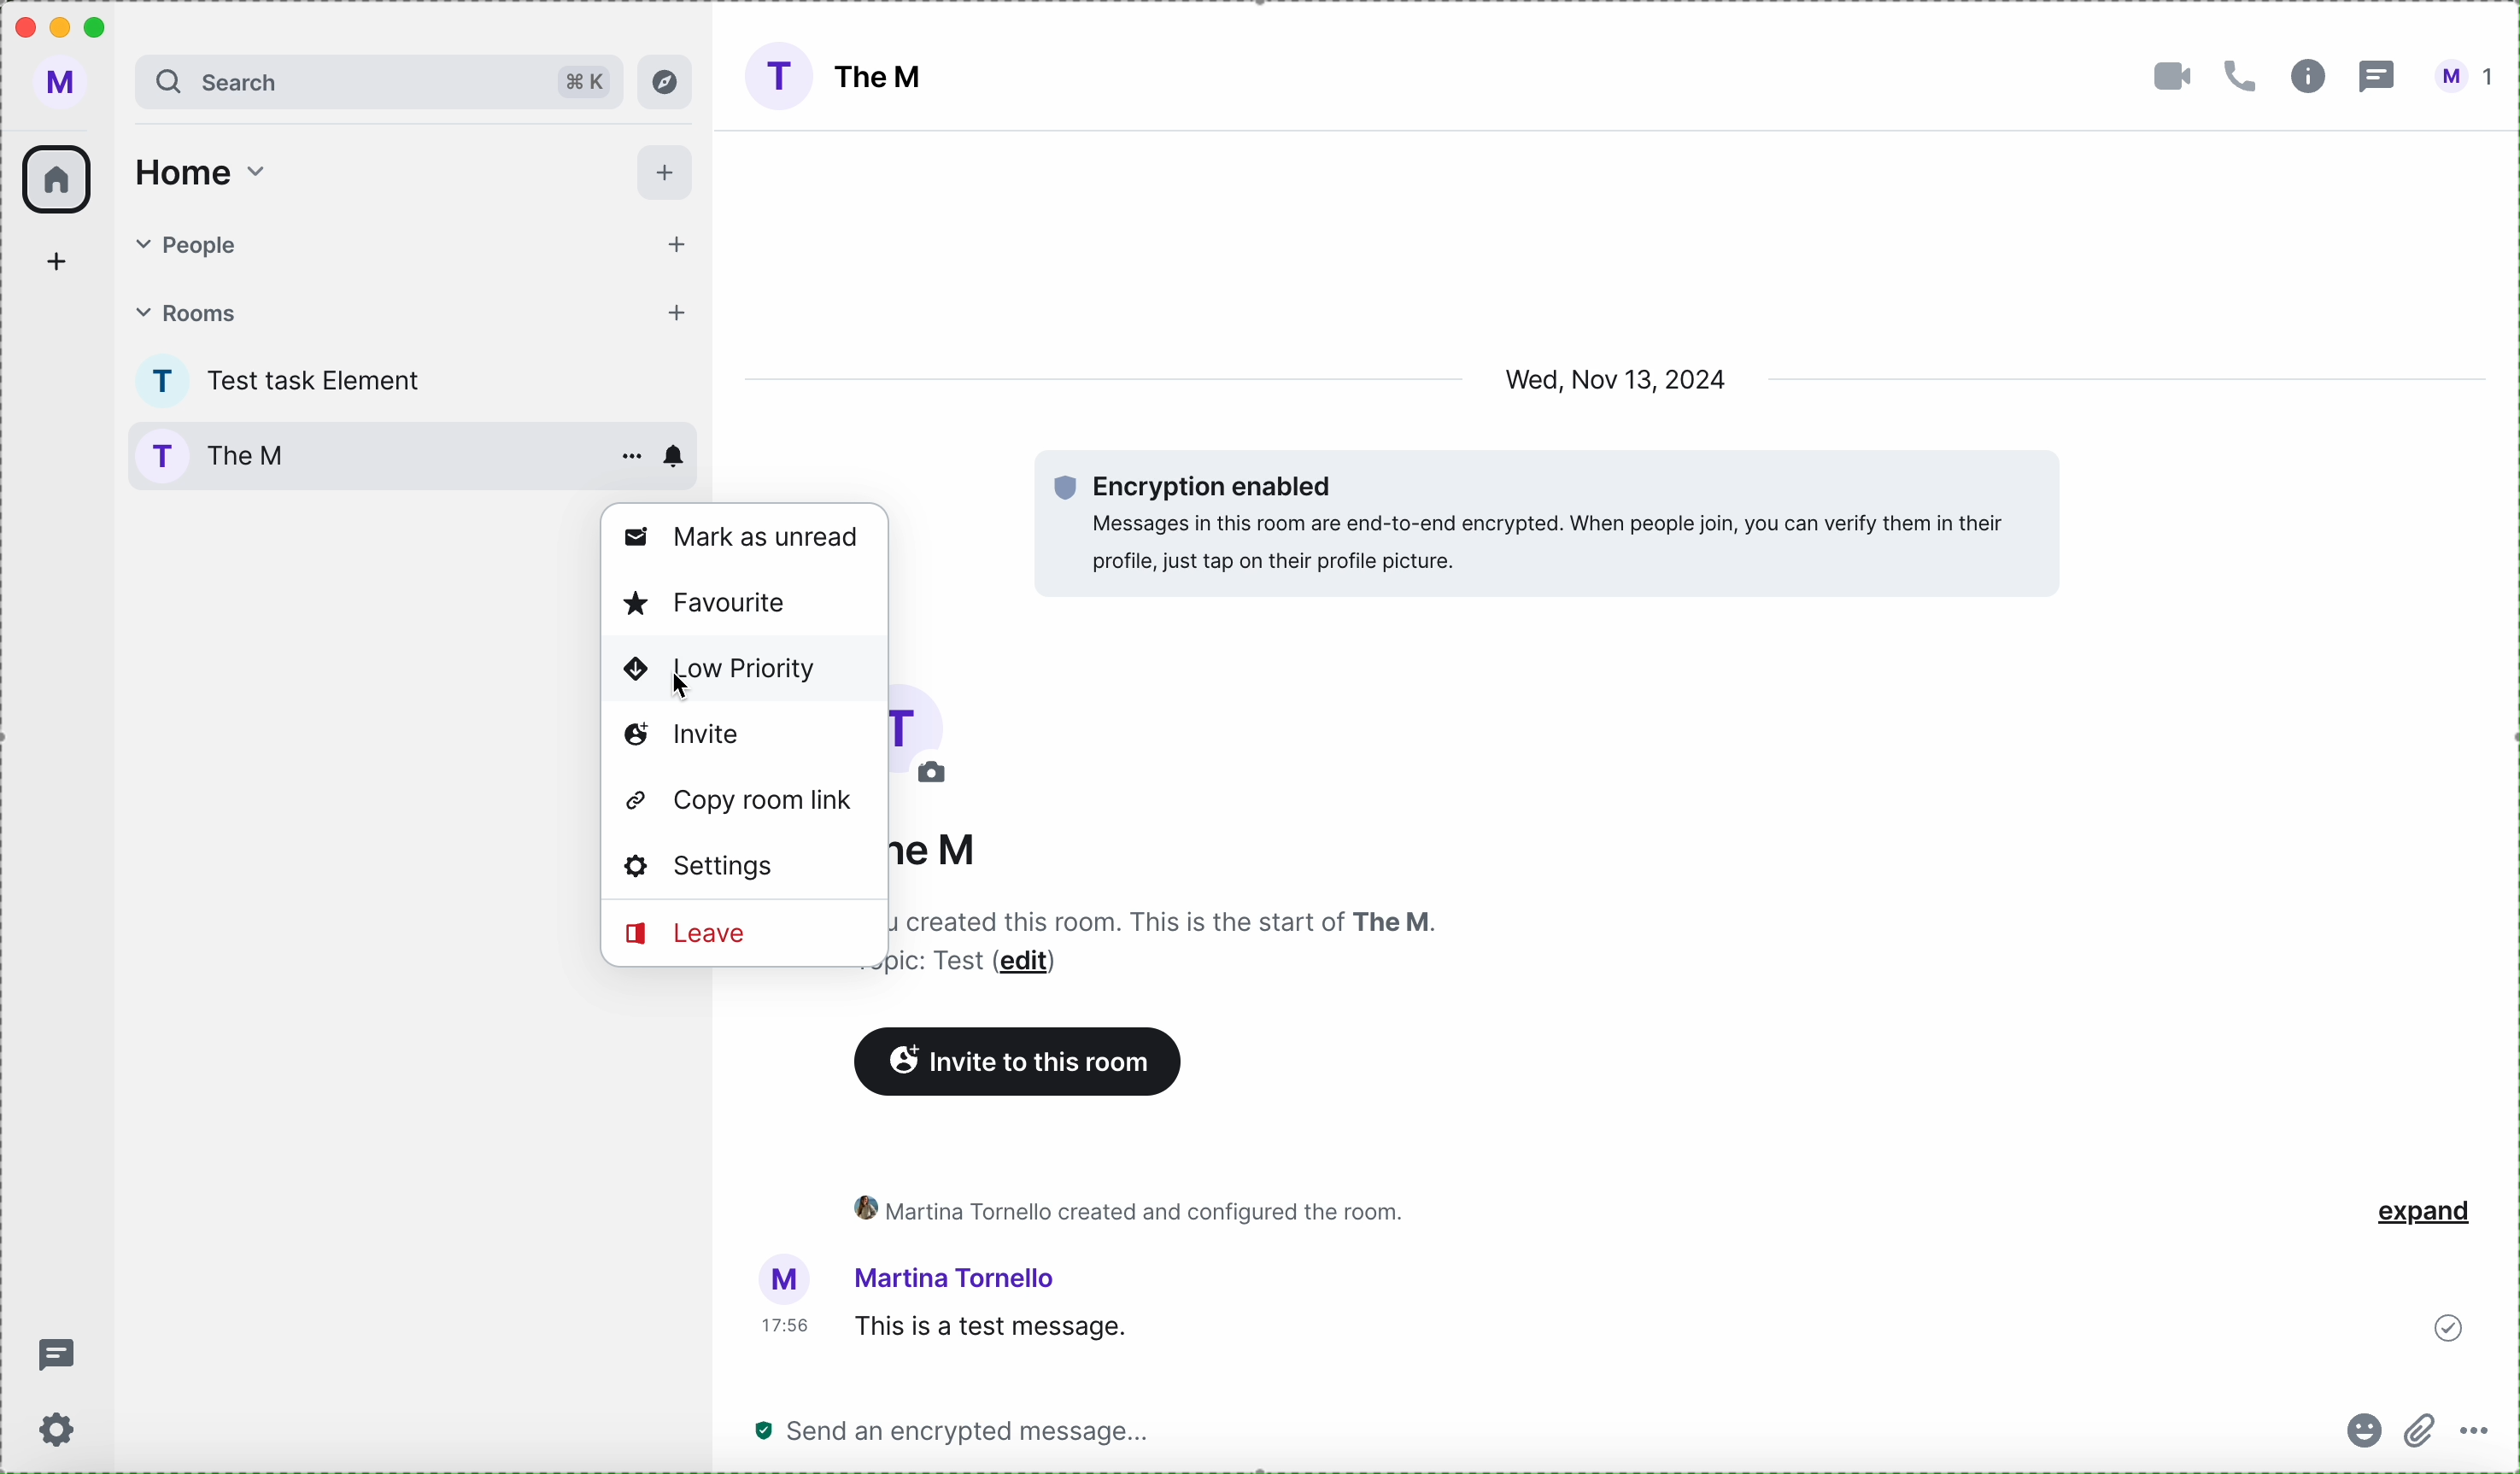 The width and height of the screenshot is (2520, 1474). Describe the element at coordinates (2374, 77) in the screenshot. I see `threads` at that location.